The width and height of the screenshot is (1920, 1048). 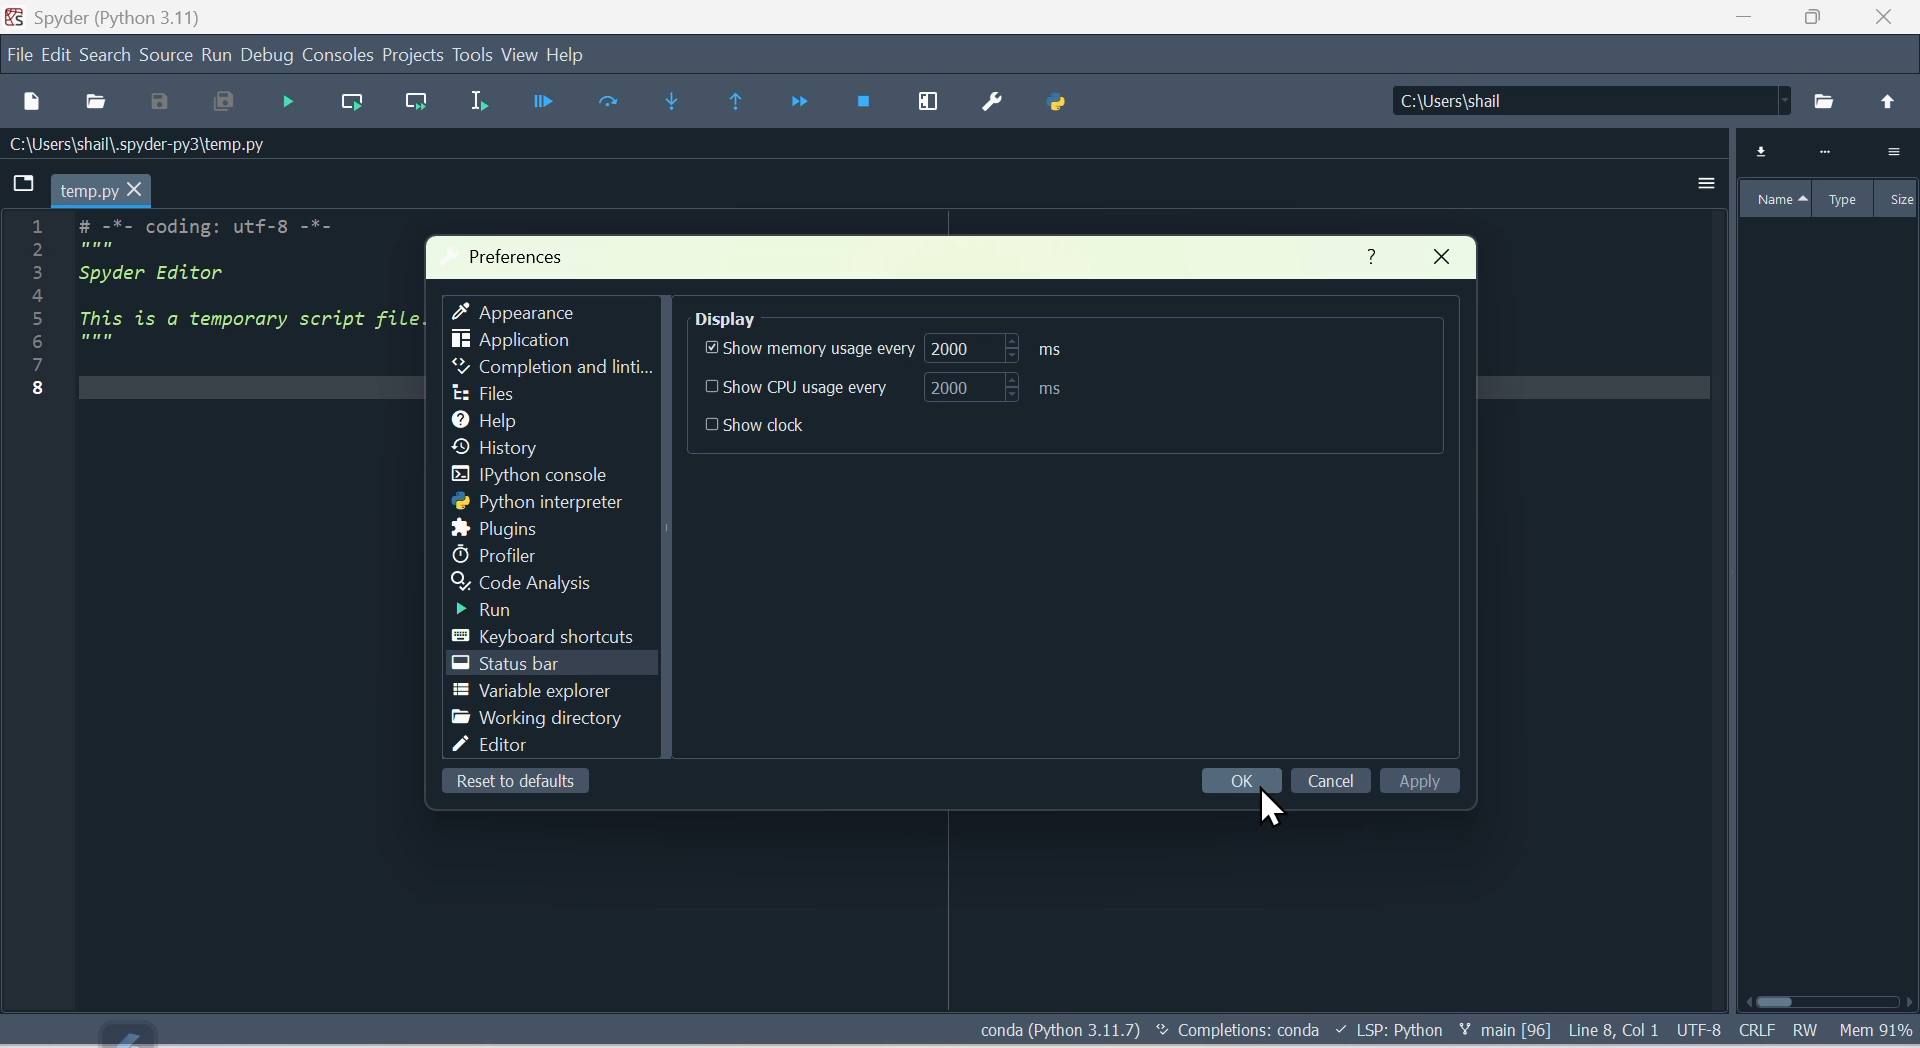 I want to click on Preferences, so click(x=523, y=255).